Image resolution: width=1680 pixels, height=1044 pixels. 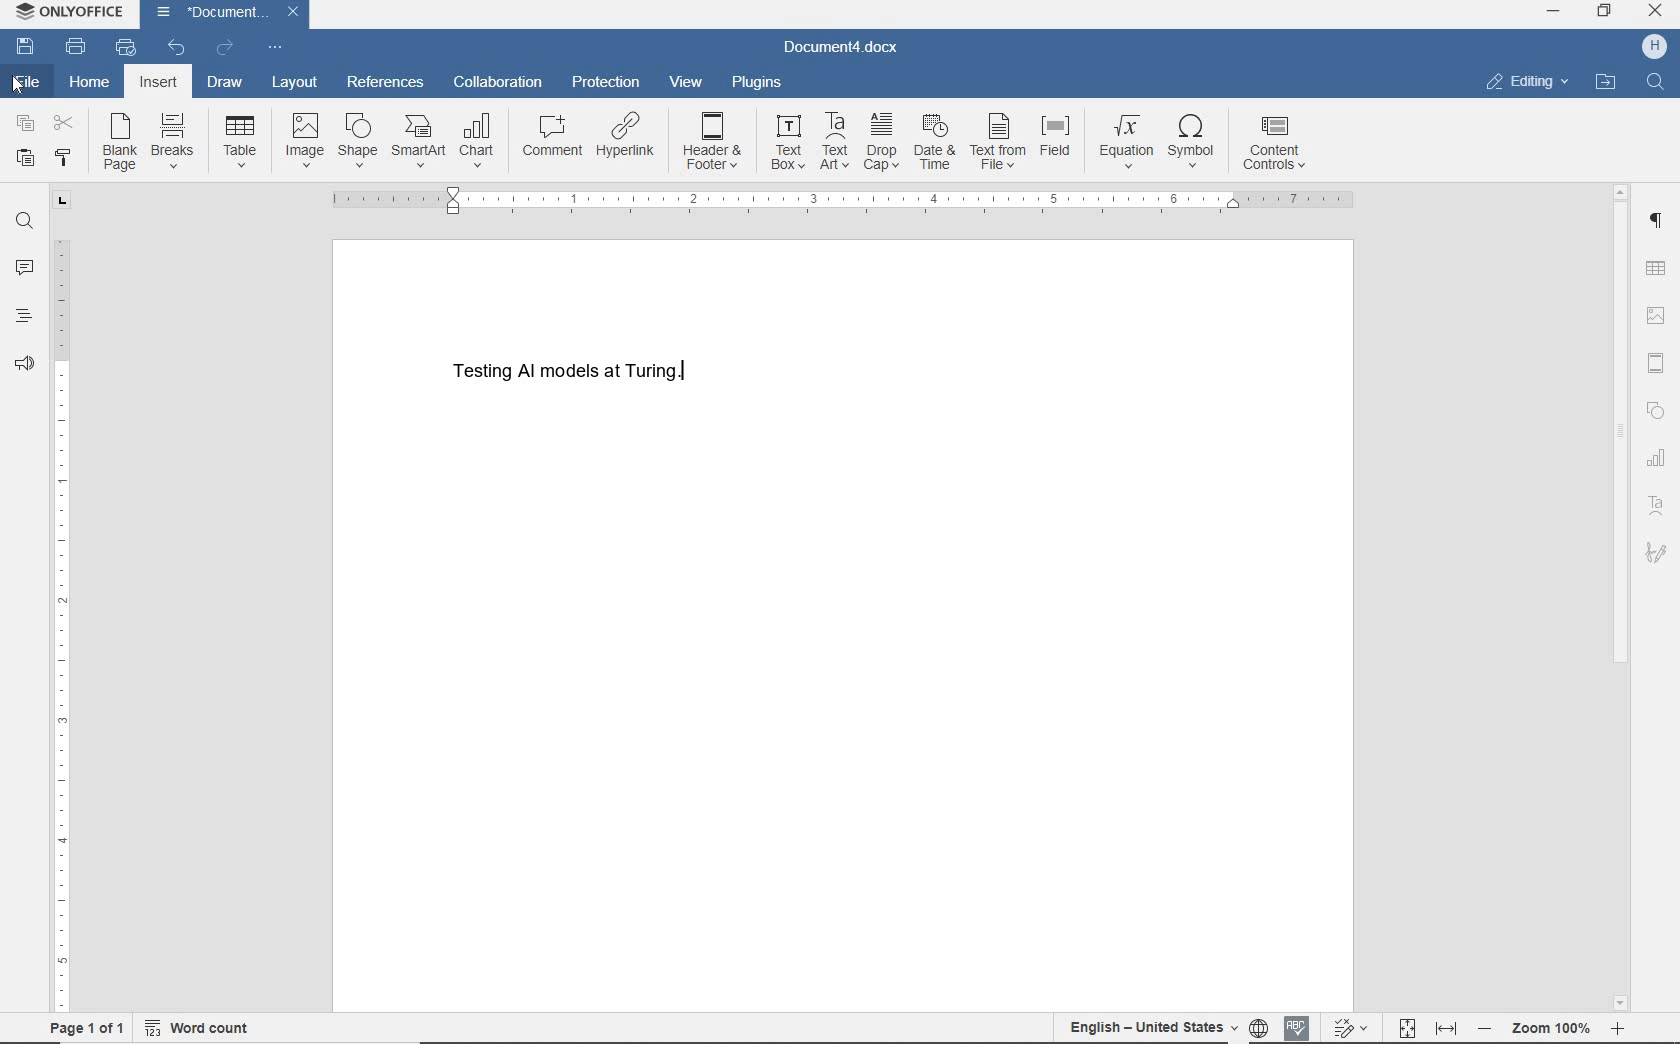 What do you see at coordinates (22, 83) in the screenshot?
I see `file` at bounding box center [22, 83].